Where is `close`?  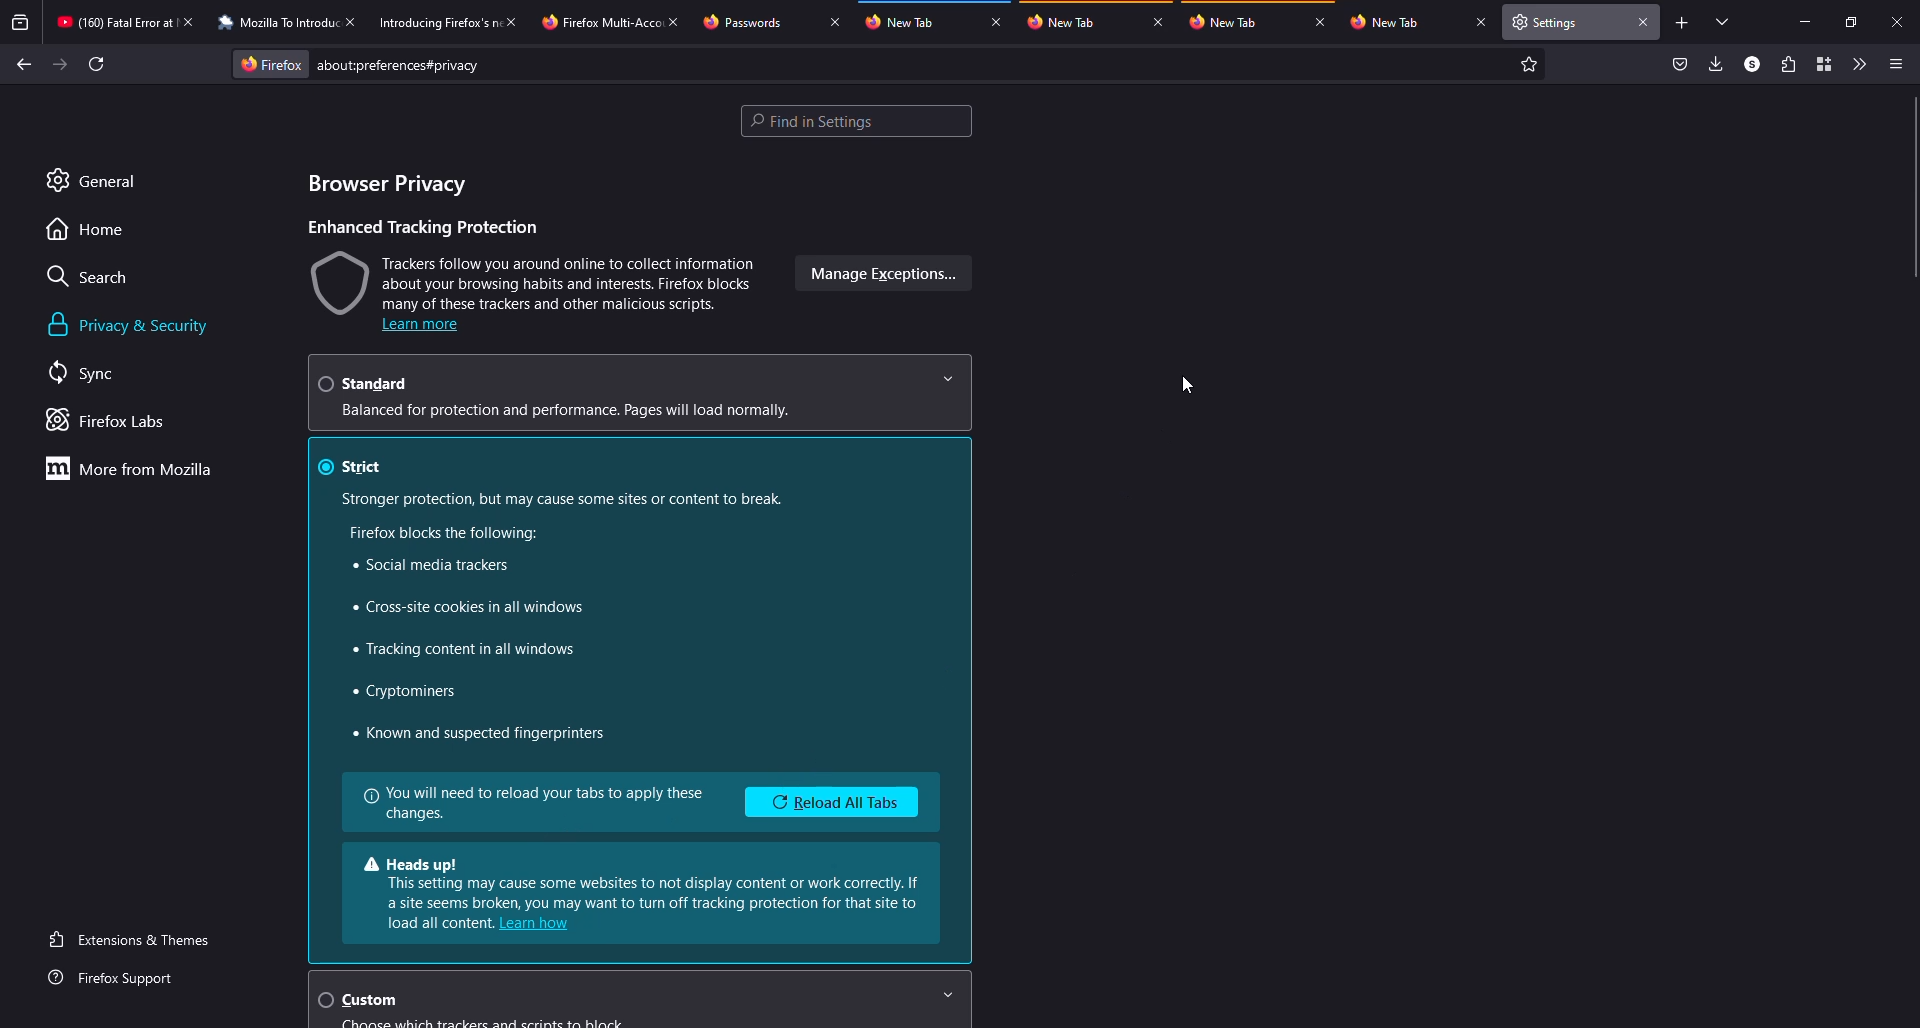 close is located at coordinates (1898, 21).